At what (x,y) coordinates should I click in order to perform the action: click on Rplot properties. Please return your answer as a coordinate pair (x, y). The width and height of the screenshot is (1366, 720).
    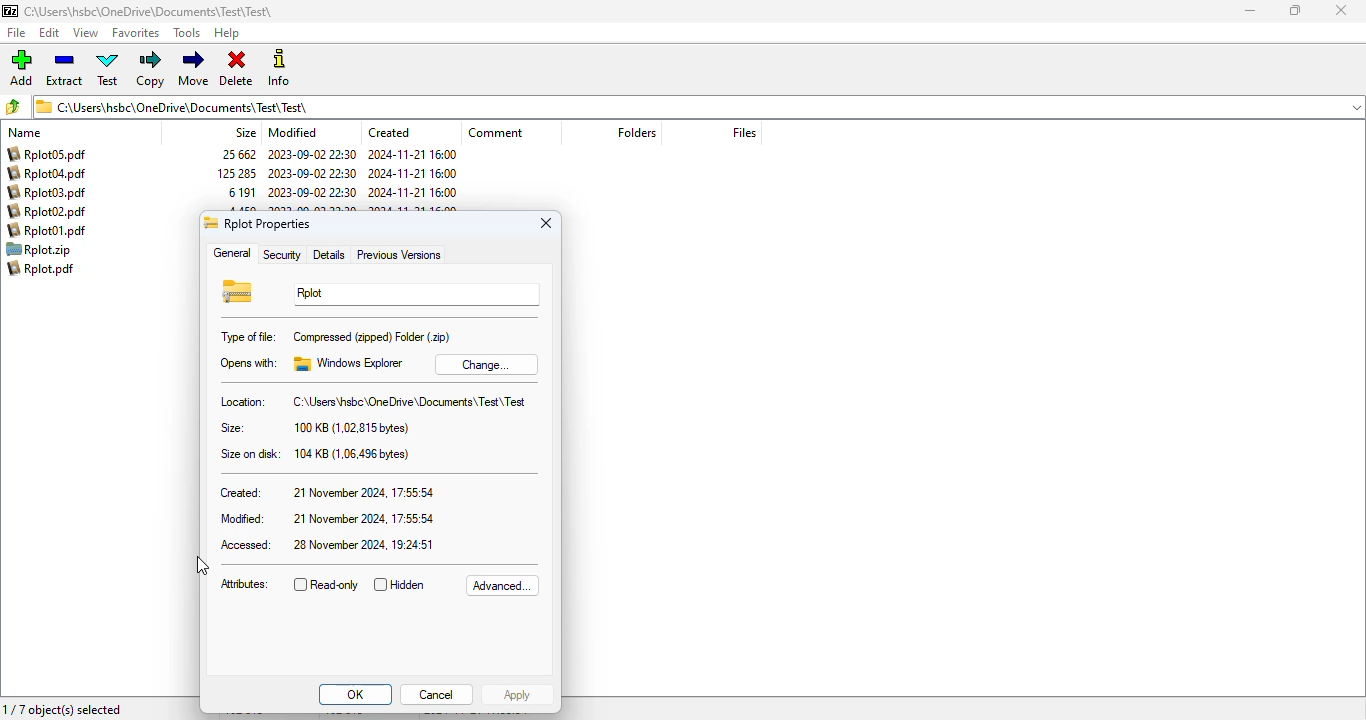
    Looking at the image, I should click on (259, 223).